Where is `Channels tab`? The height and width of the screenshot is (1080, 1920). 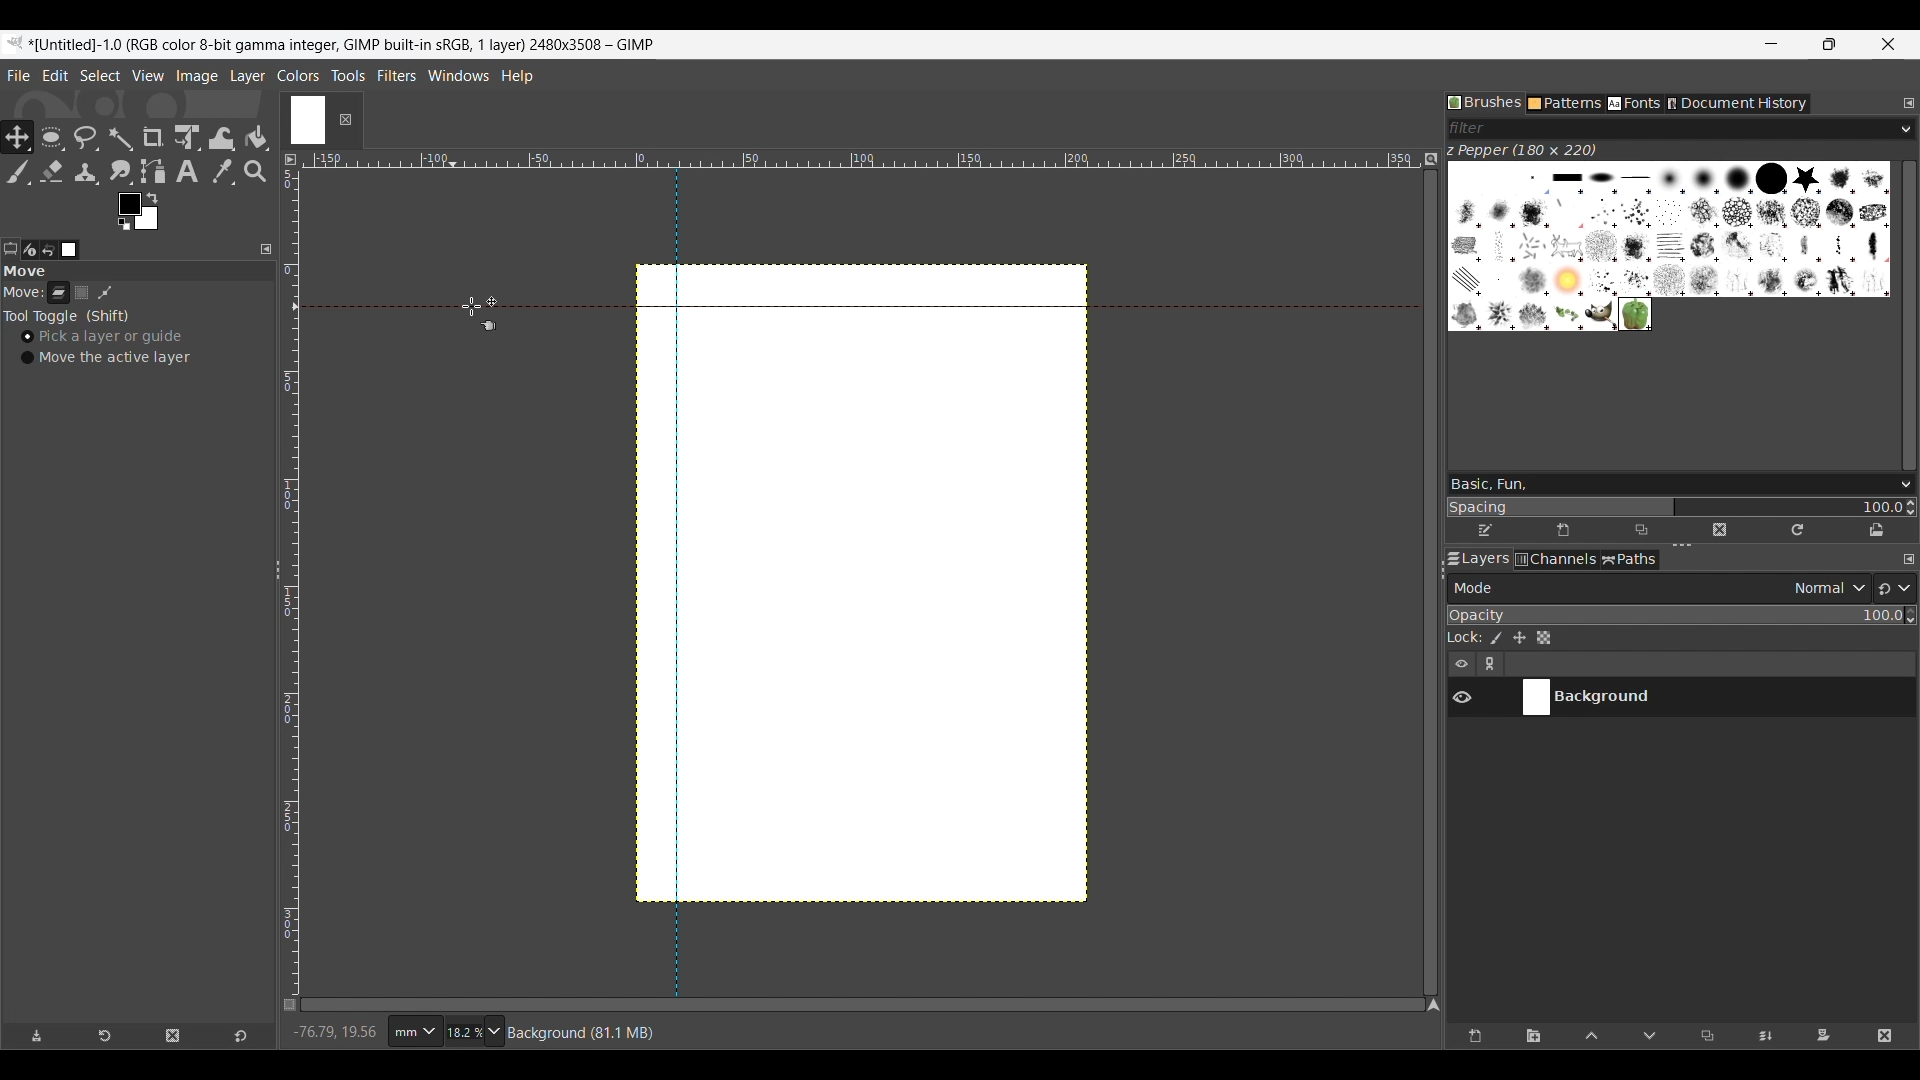 Channels tab is located at coordinates (1556, 559).